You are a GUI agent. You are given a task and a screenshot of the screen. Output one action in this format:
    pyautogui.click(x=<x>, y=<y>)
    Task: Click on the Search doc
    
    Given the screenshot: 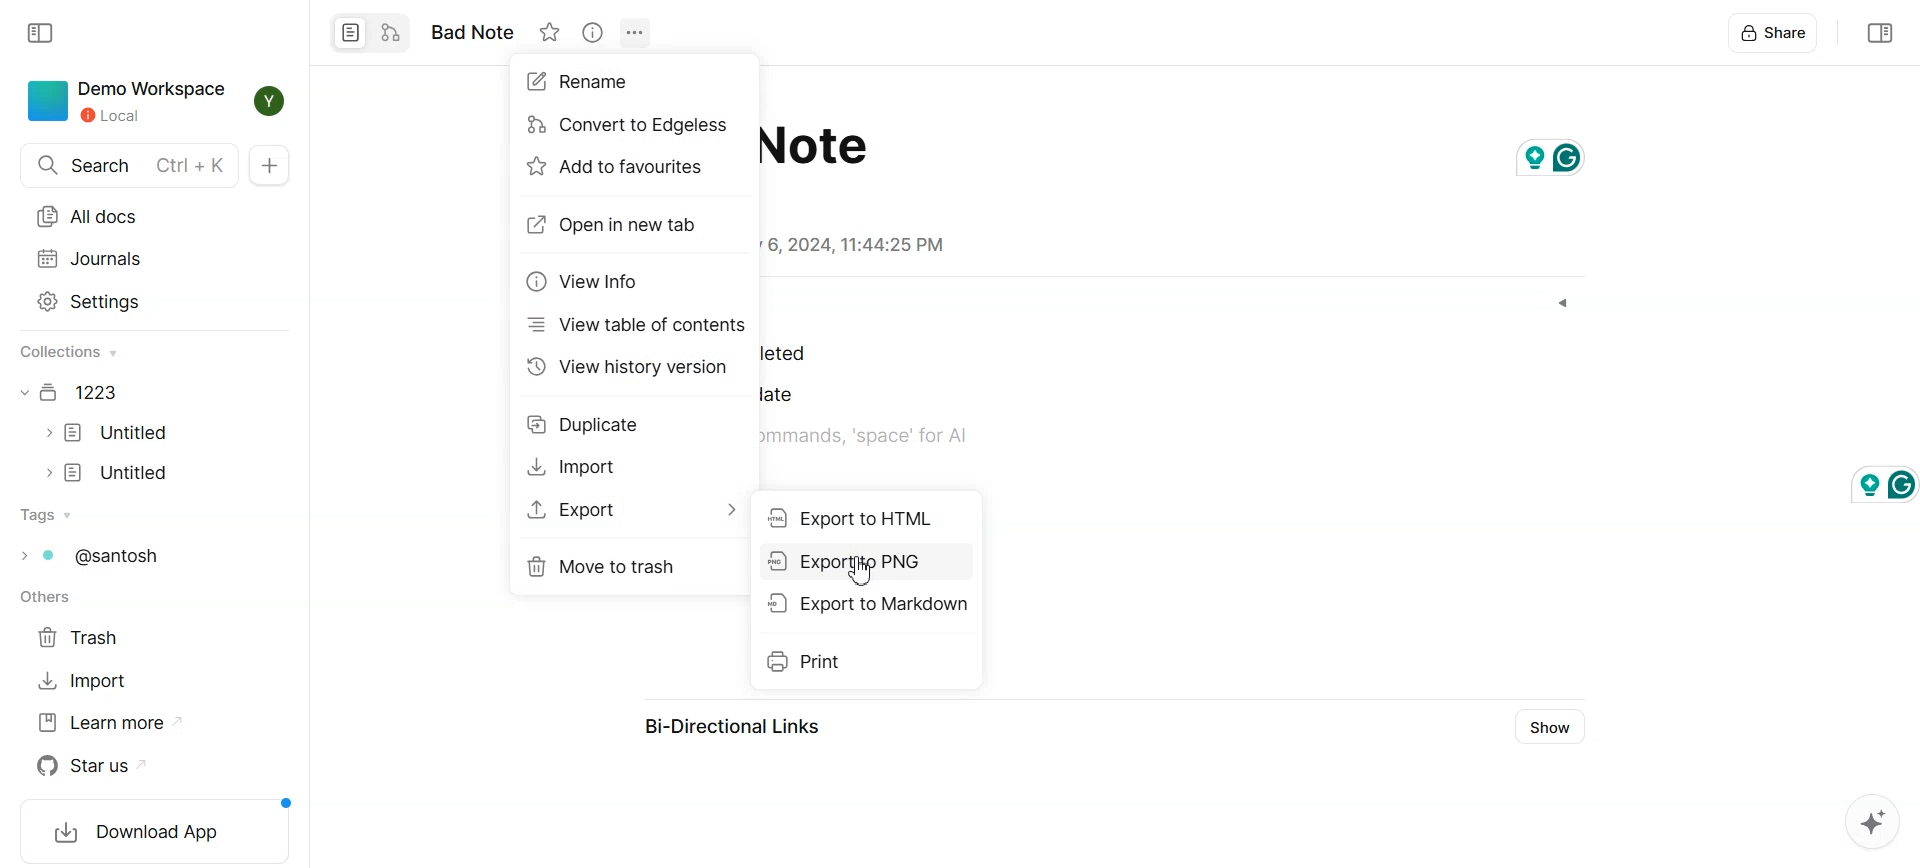 What is the action you would take?
    pyautogui.click(x=130, y=166)
    